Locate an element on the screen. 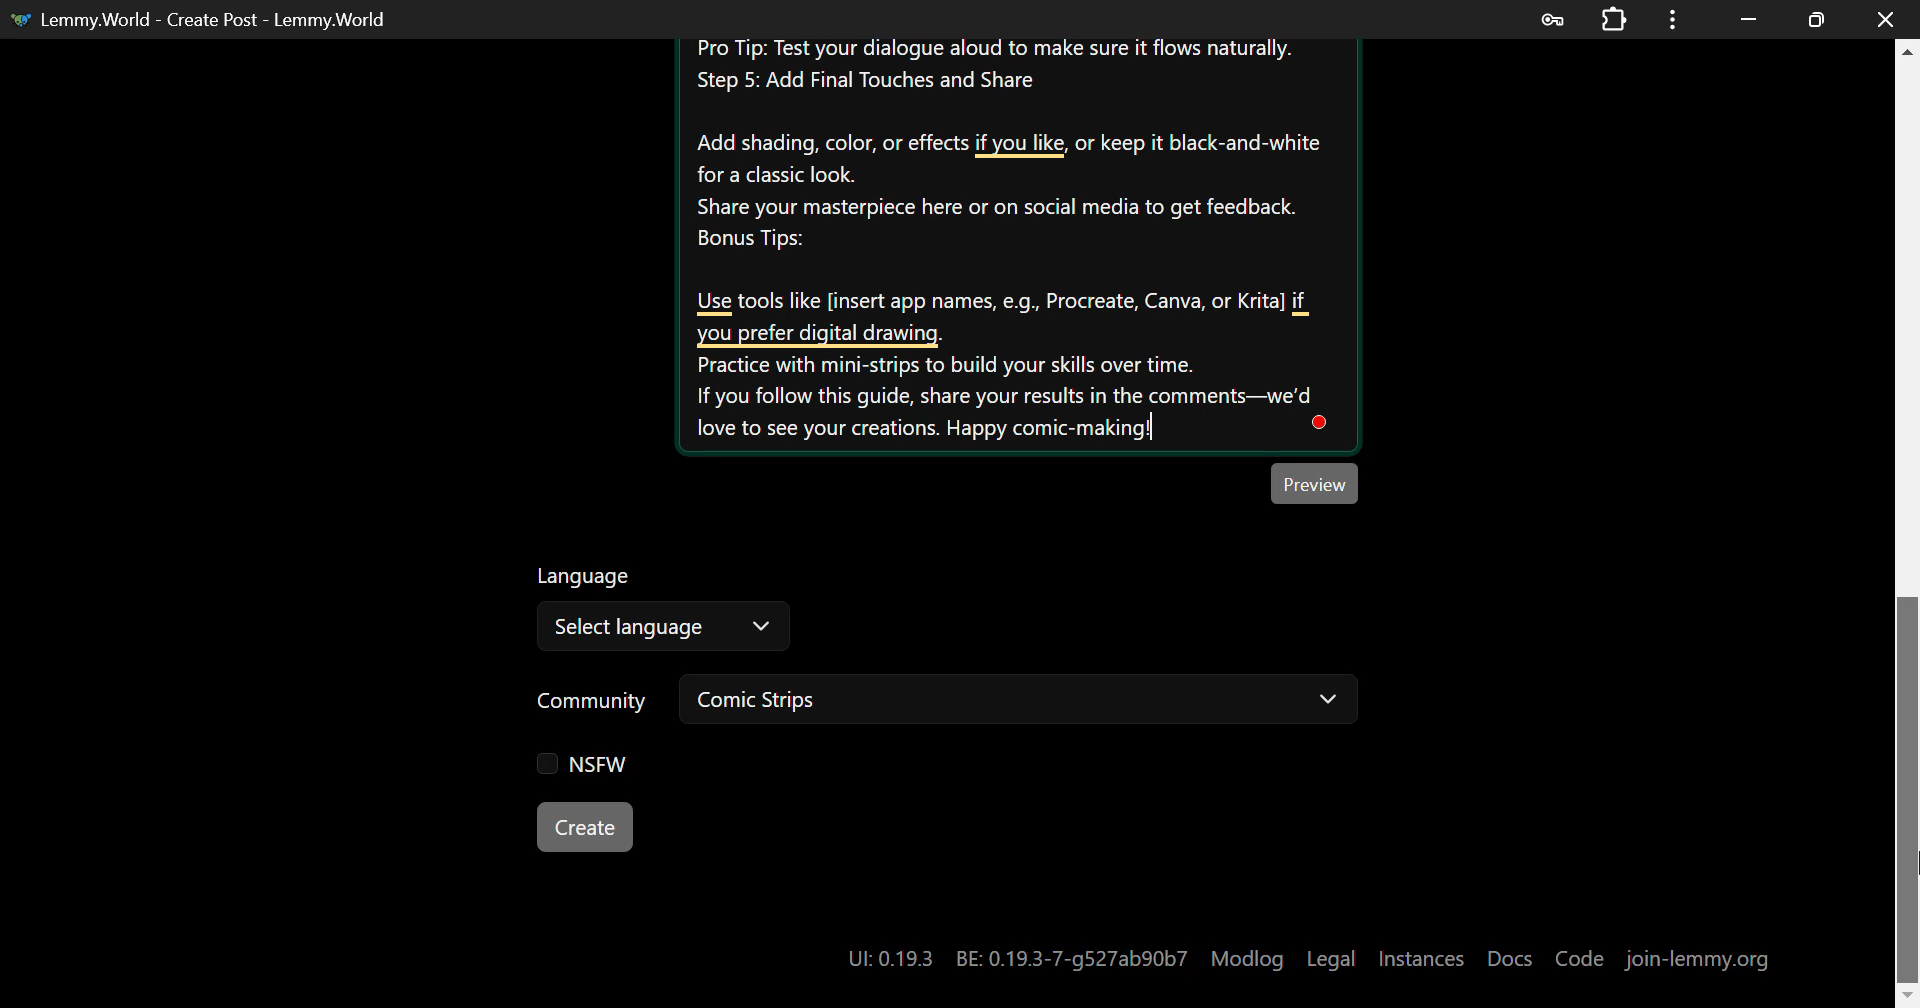  Minimize is located at coordinates (1820, 19).